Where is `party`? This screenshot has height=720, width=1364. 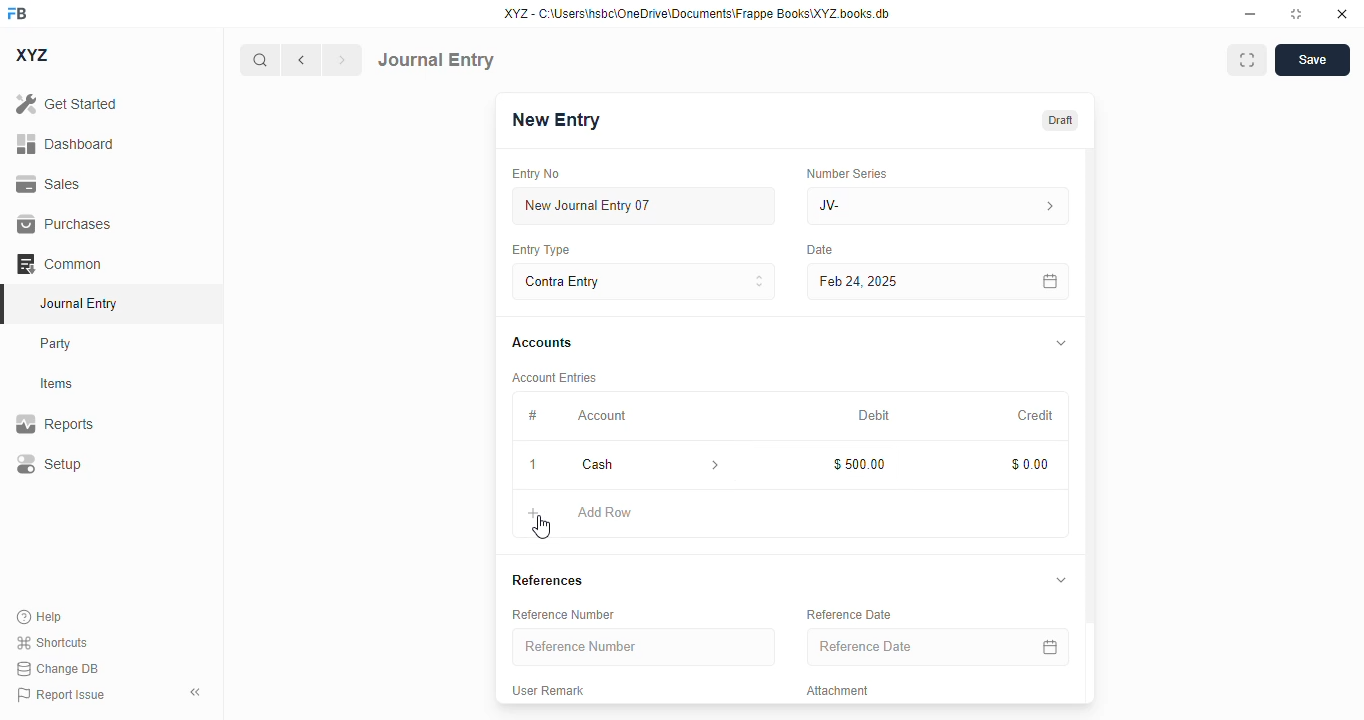 party is located at coordinates (58, 344).